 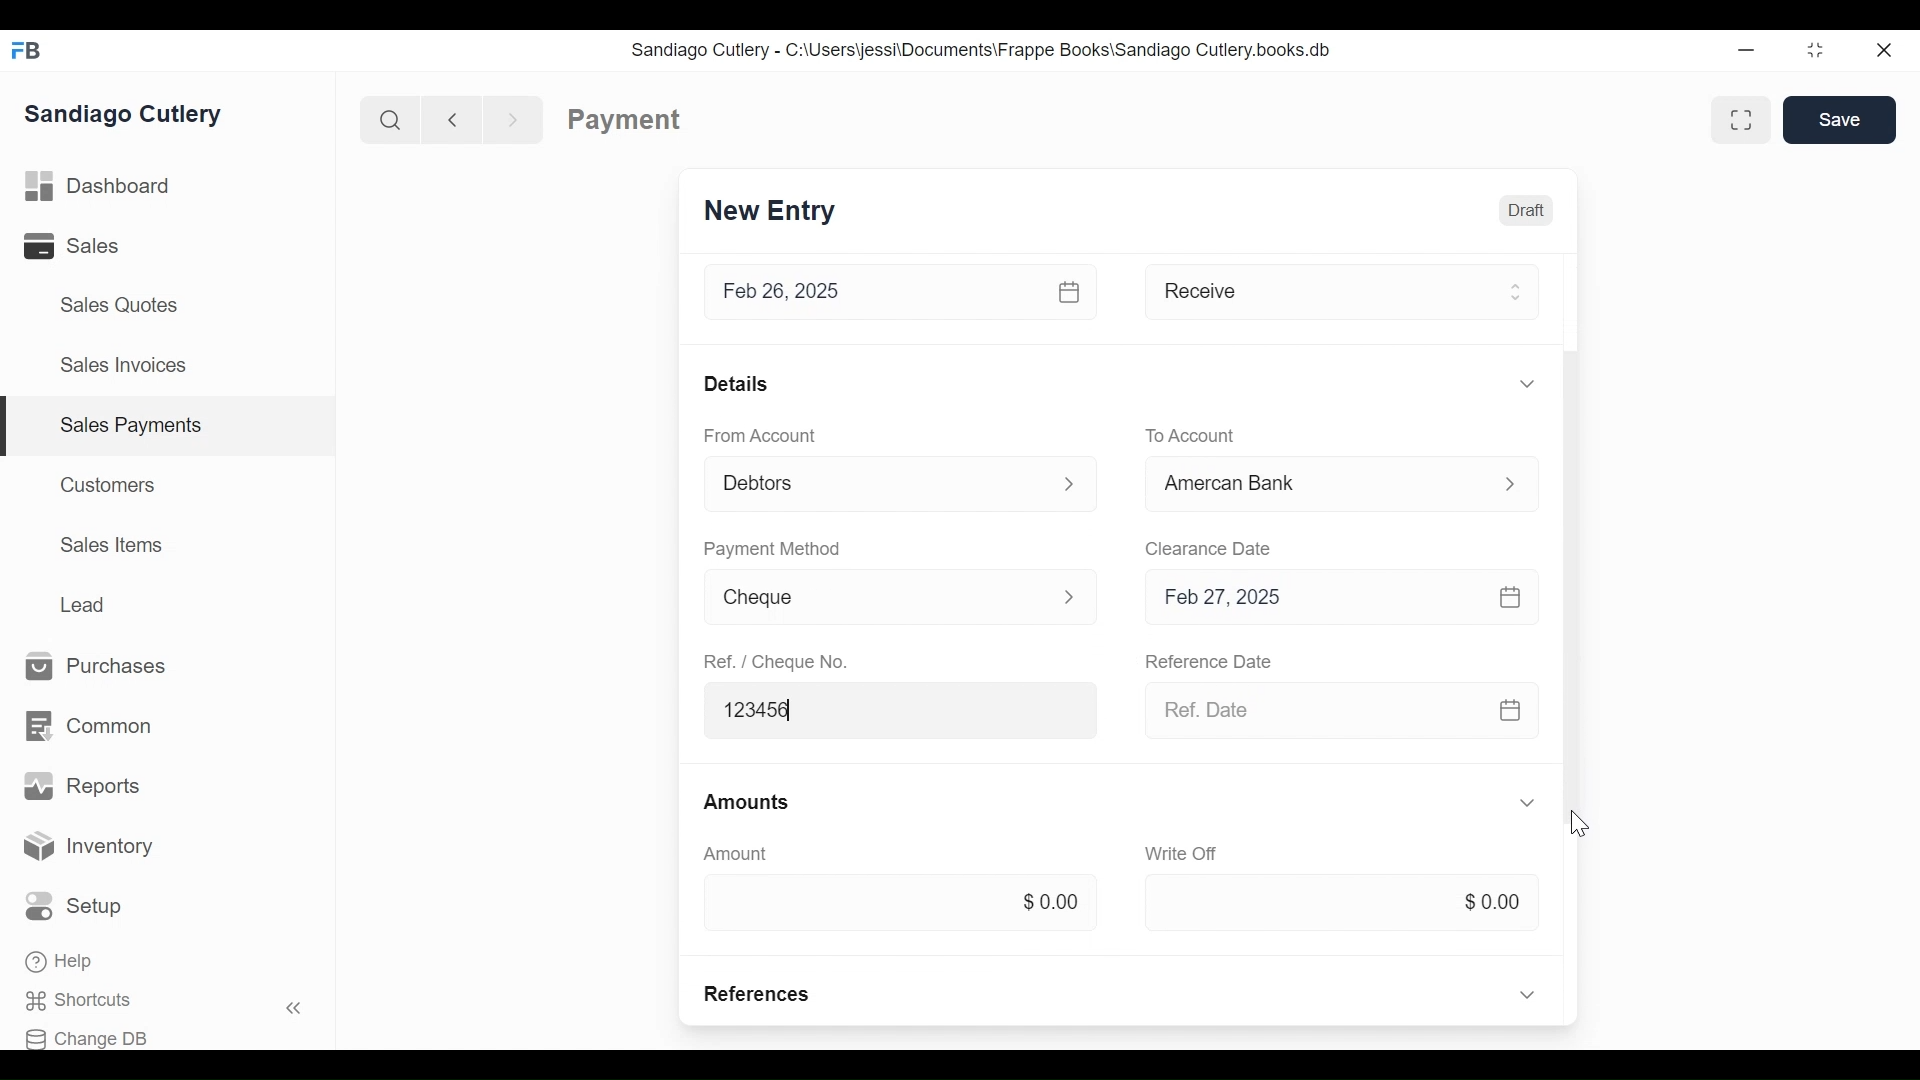 What do you see at coordinates (386, 119) in the screenshot?
I see `Search` at bounding box center [386, 119].